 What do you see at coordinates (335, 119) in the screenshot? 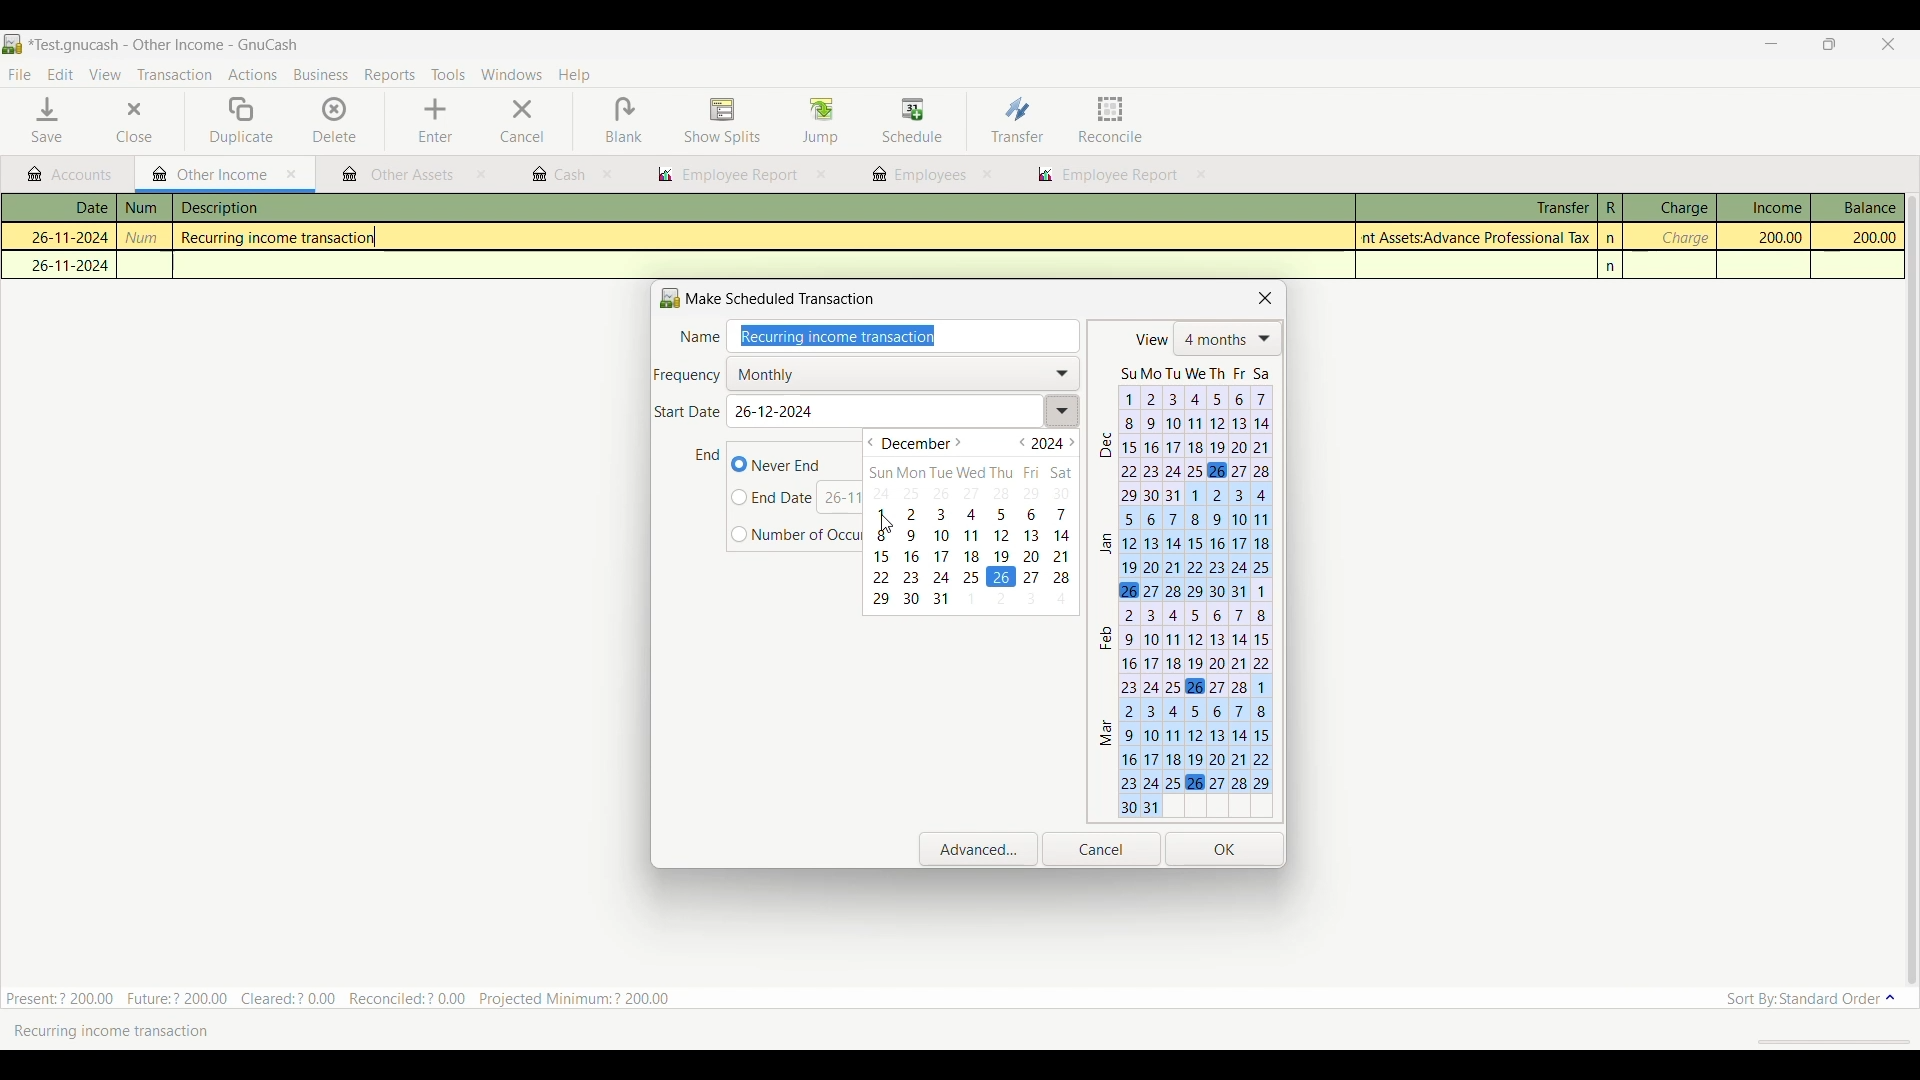
I see `Delete` at bounding box center [335, 119].